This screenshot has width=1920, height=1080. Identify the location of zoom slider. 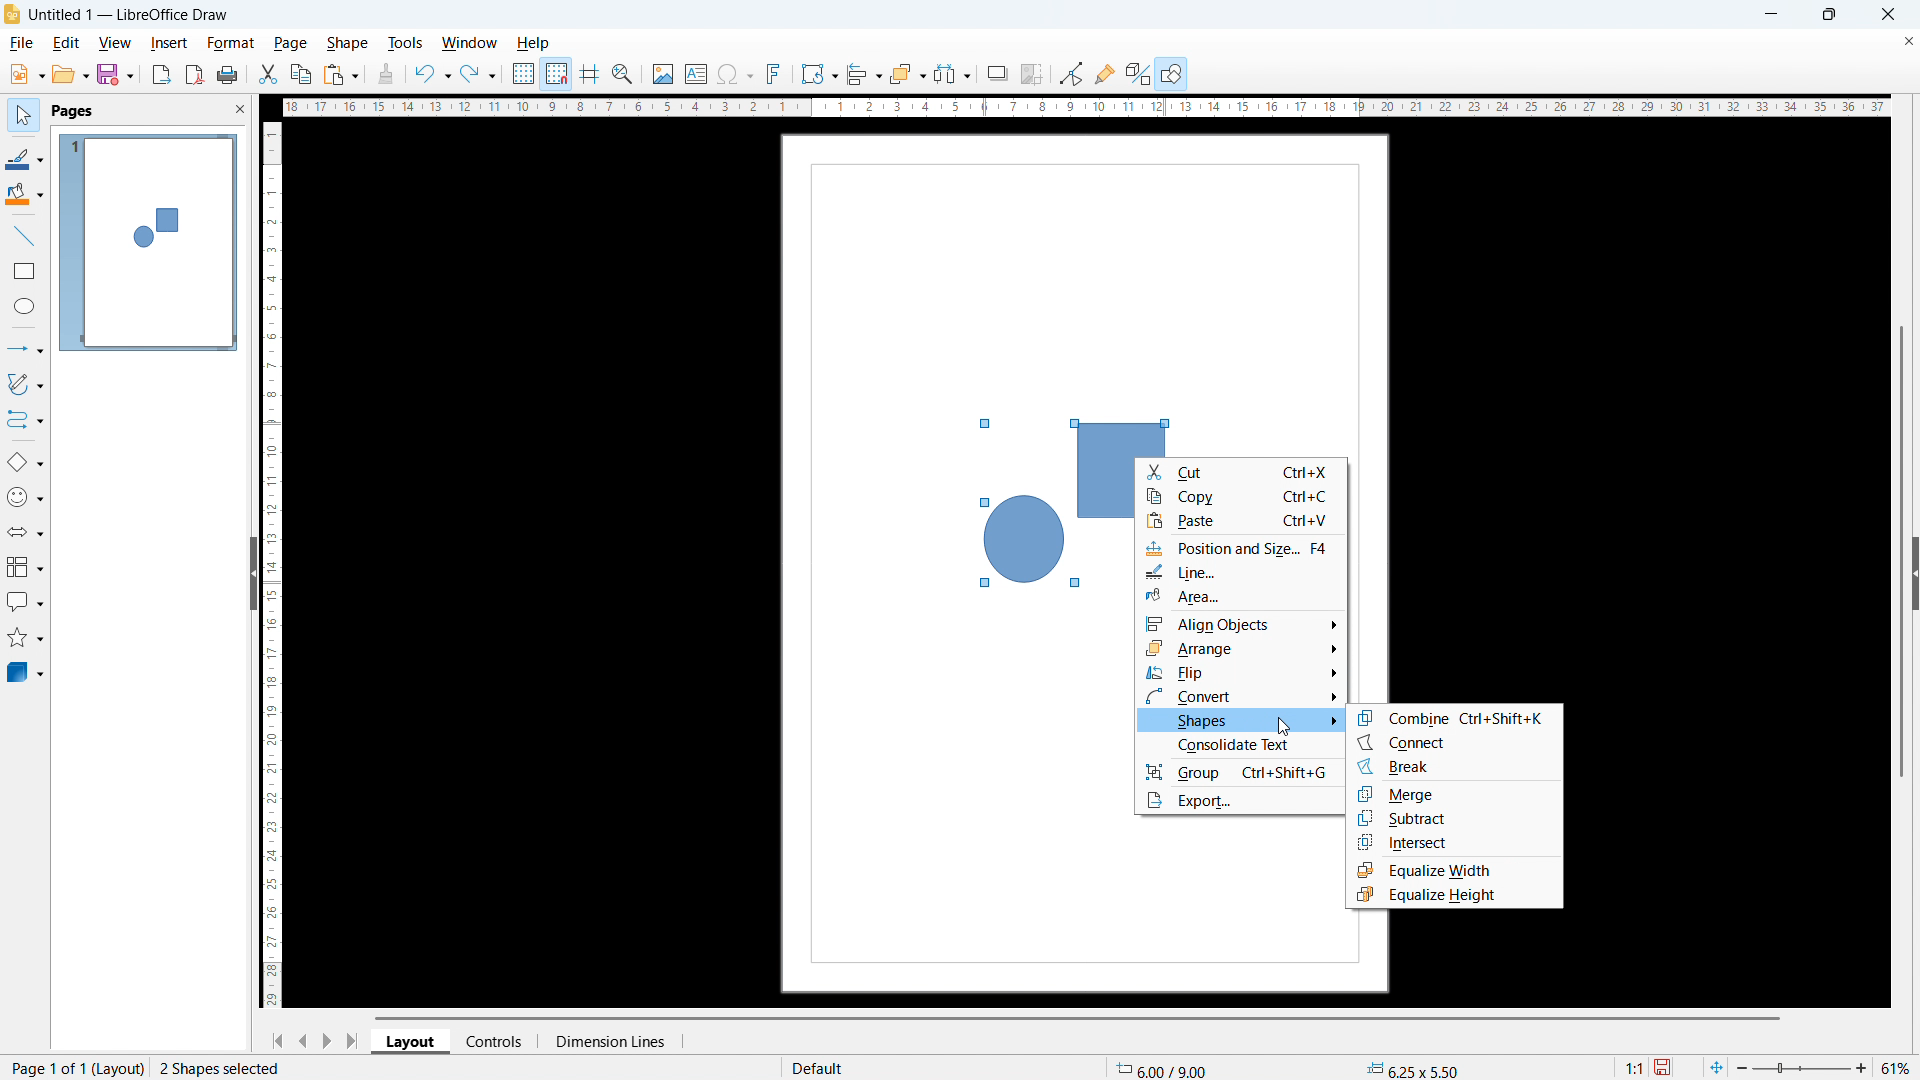
(1805, 1068).